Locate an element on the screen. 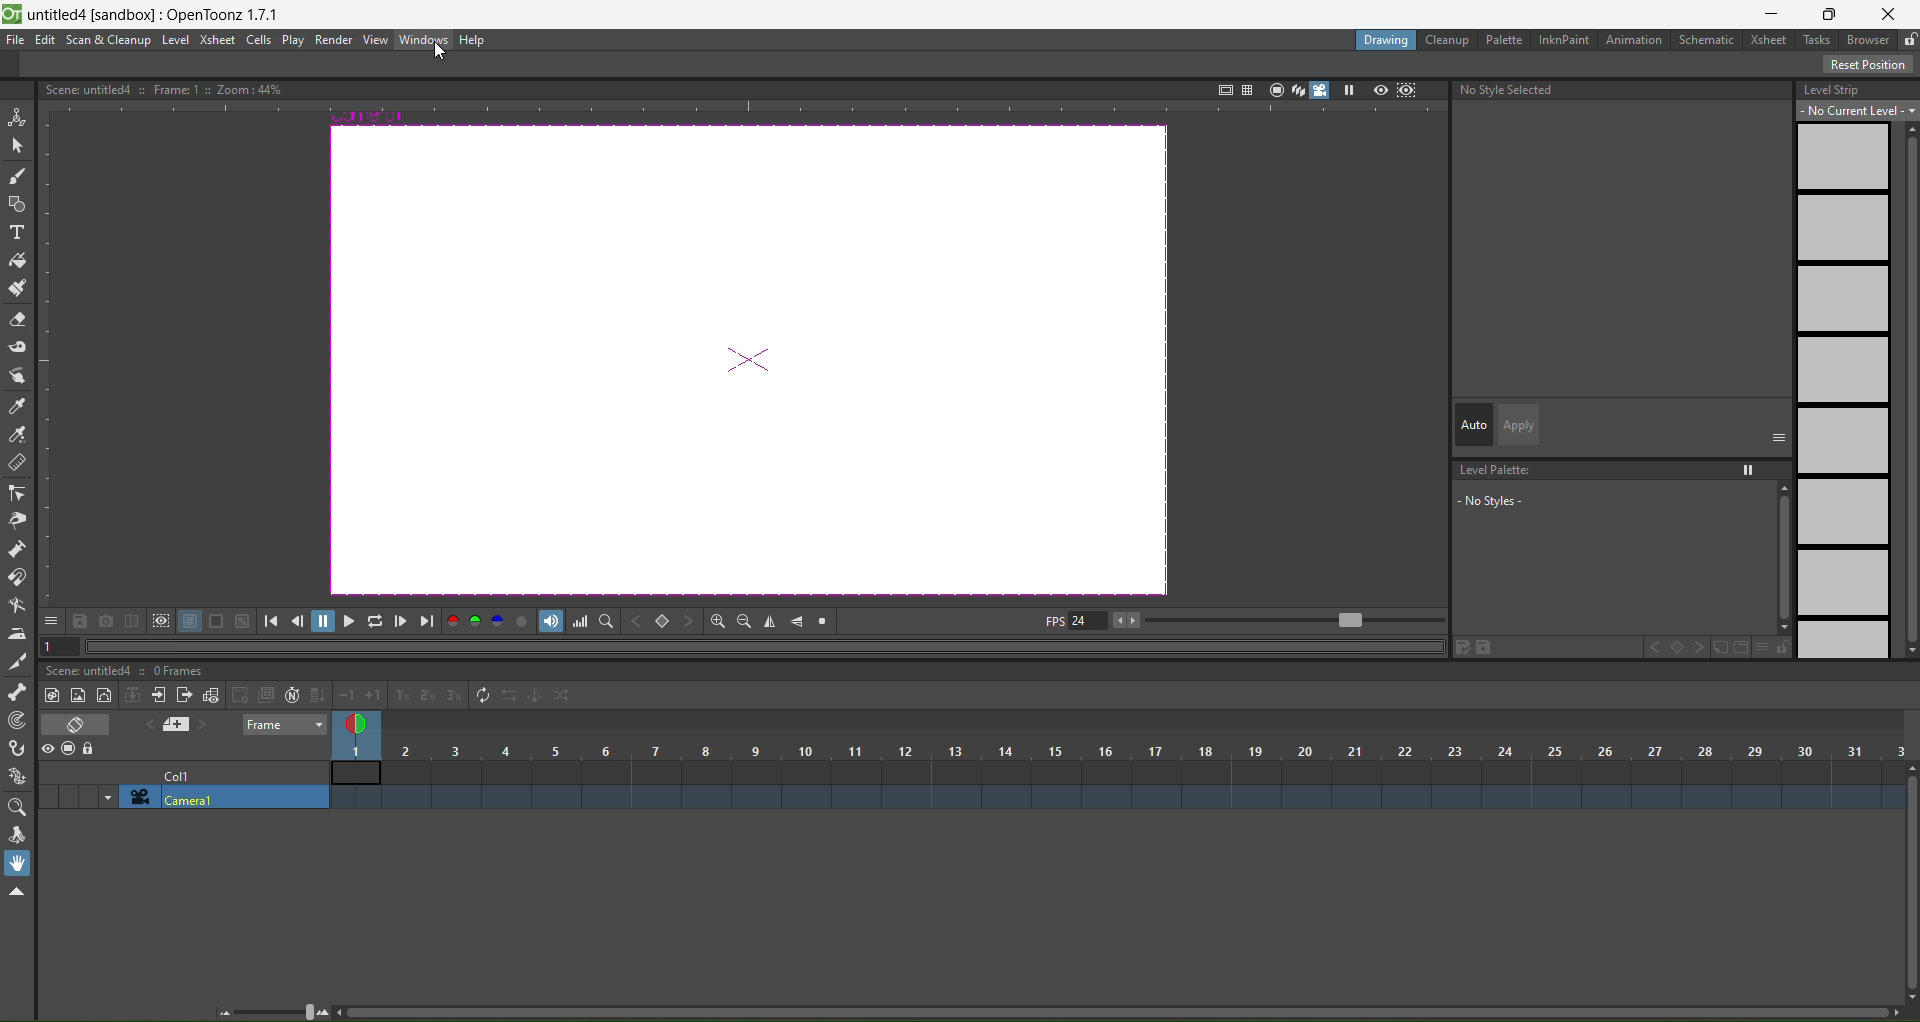 This screenshot has height=1022, width=1920. render is located at coordinates (335, 40).